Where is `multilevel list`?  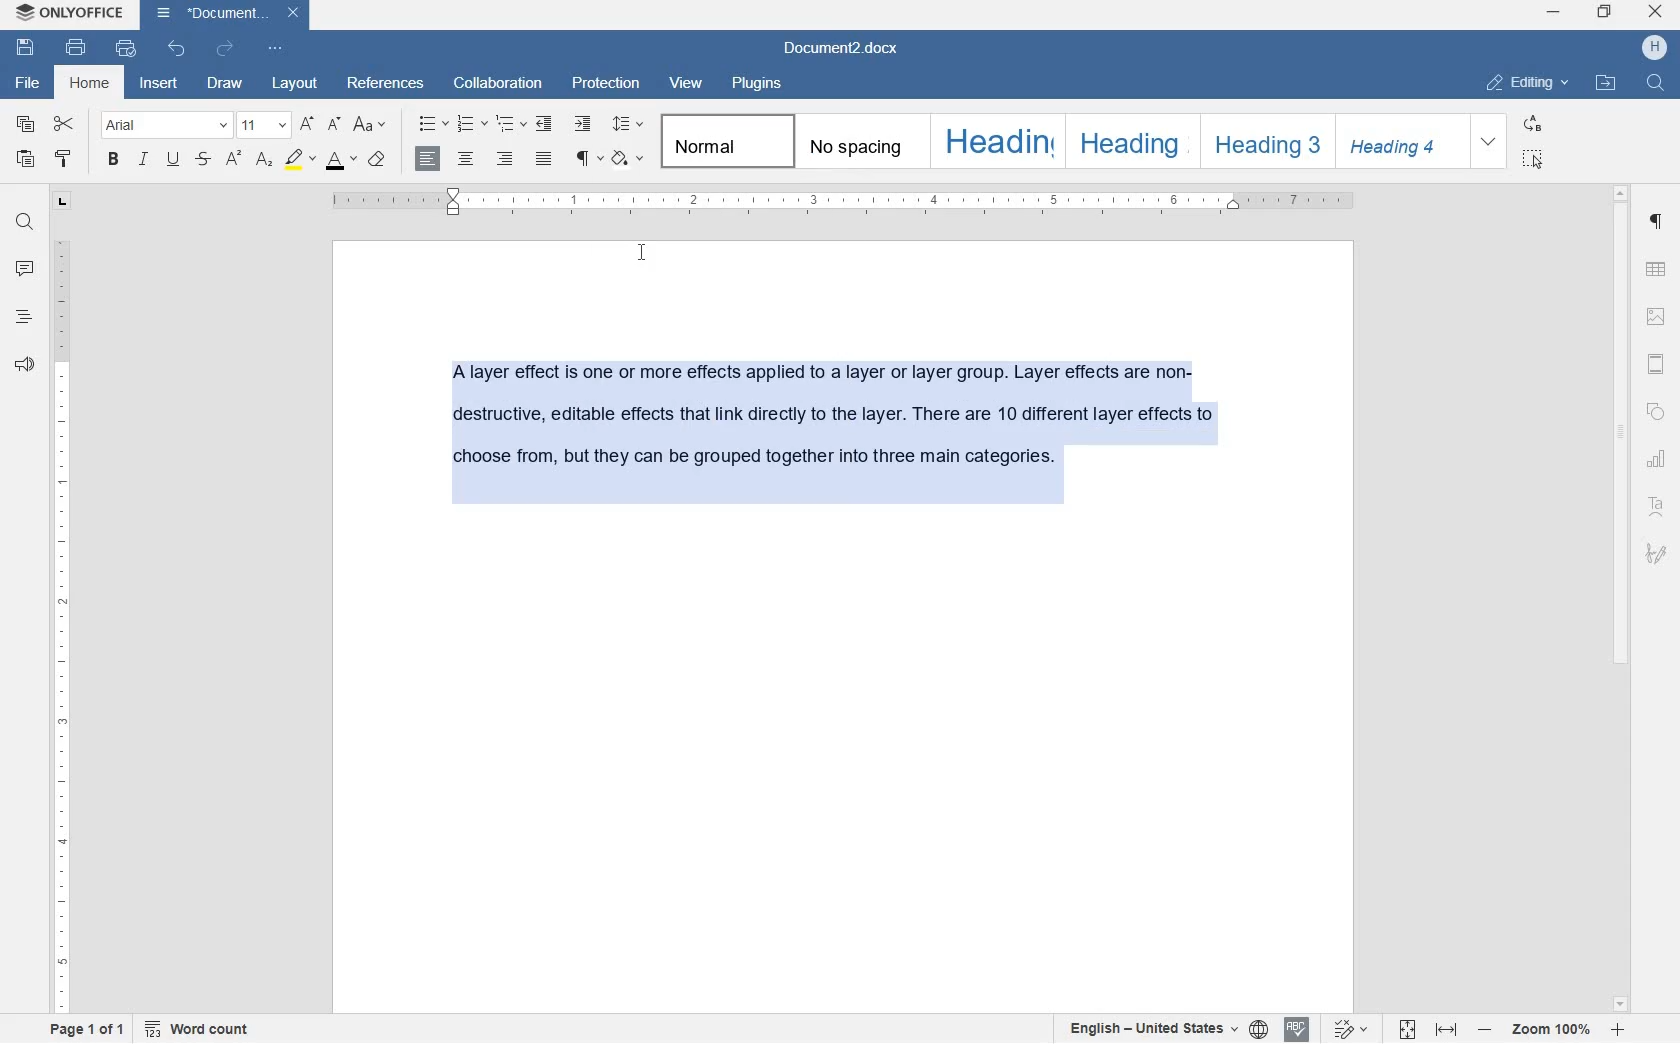 multilevel list is located at coordinates (509, 125).